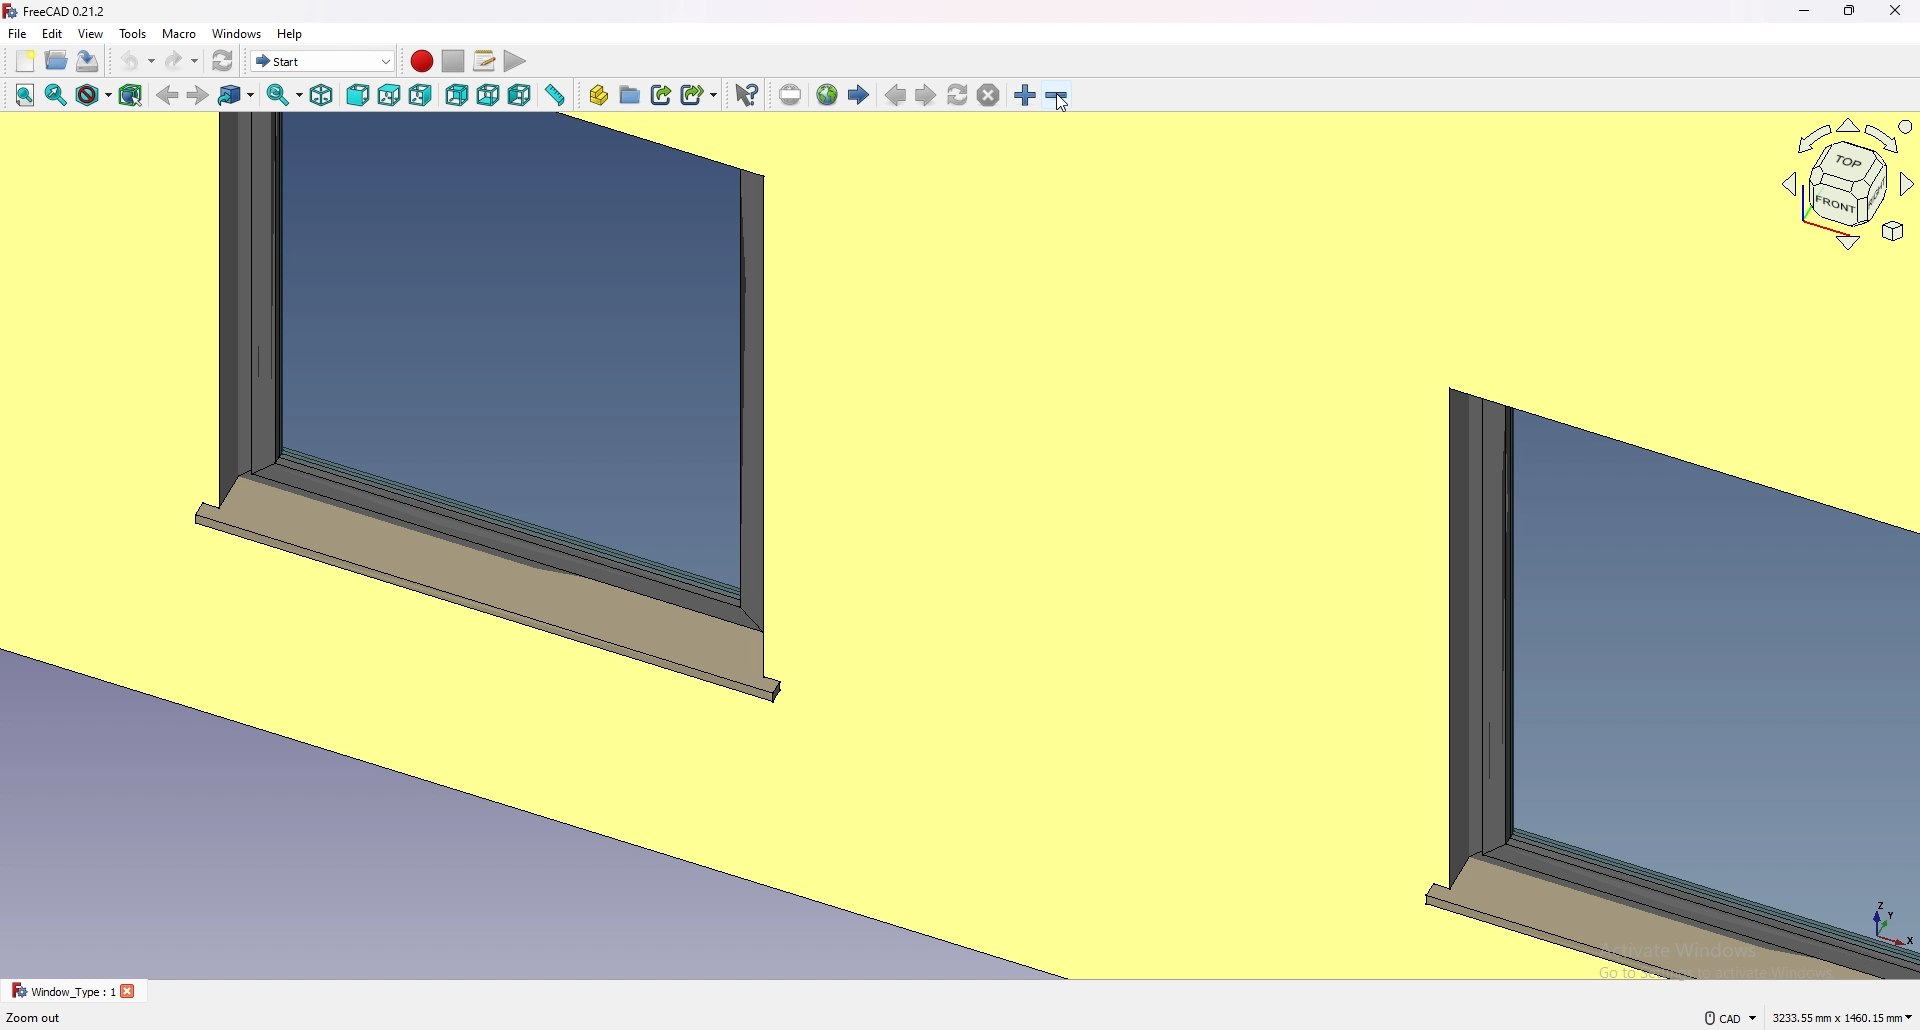 This screenshot has height=1030, width=1920. Describe the element at coordinates (236, 94) in the screenshot. I see `go to link object` at that location.